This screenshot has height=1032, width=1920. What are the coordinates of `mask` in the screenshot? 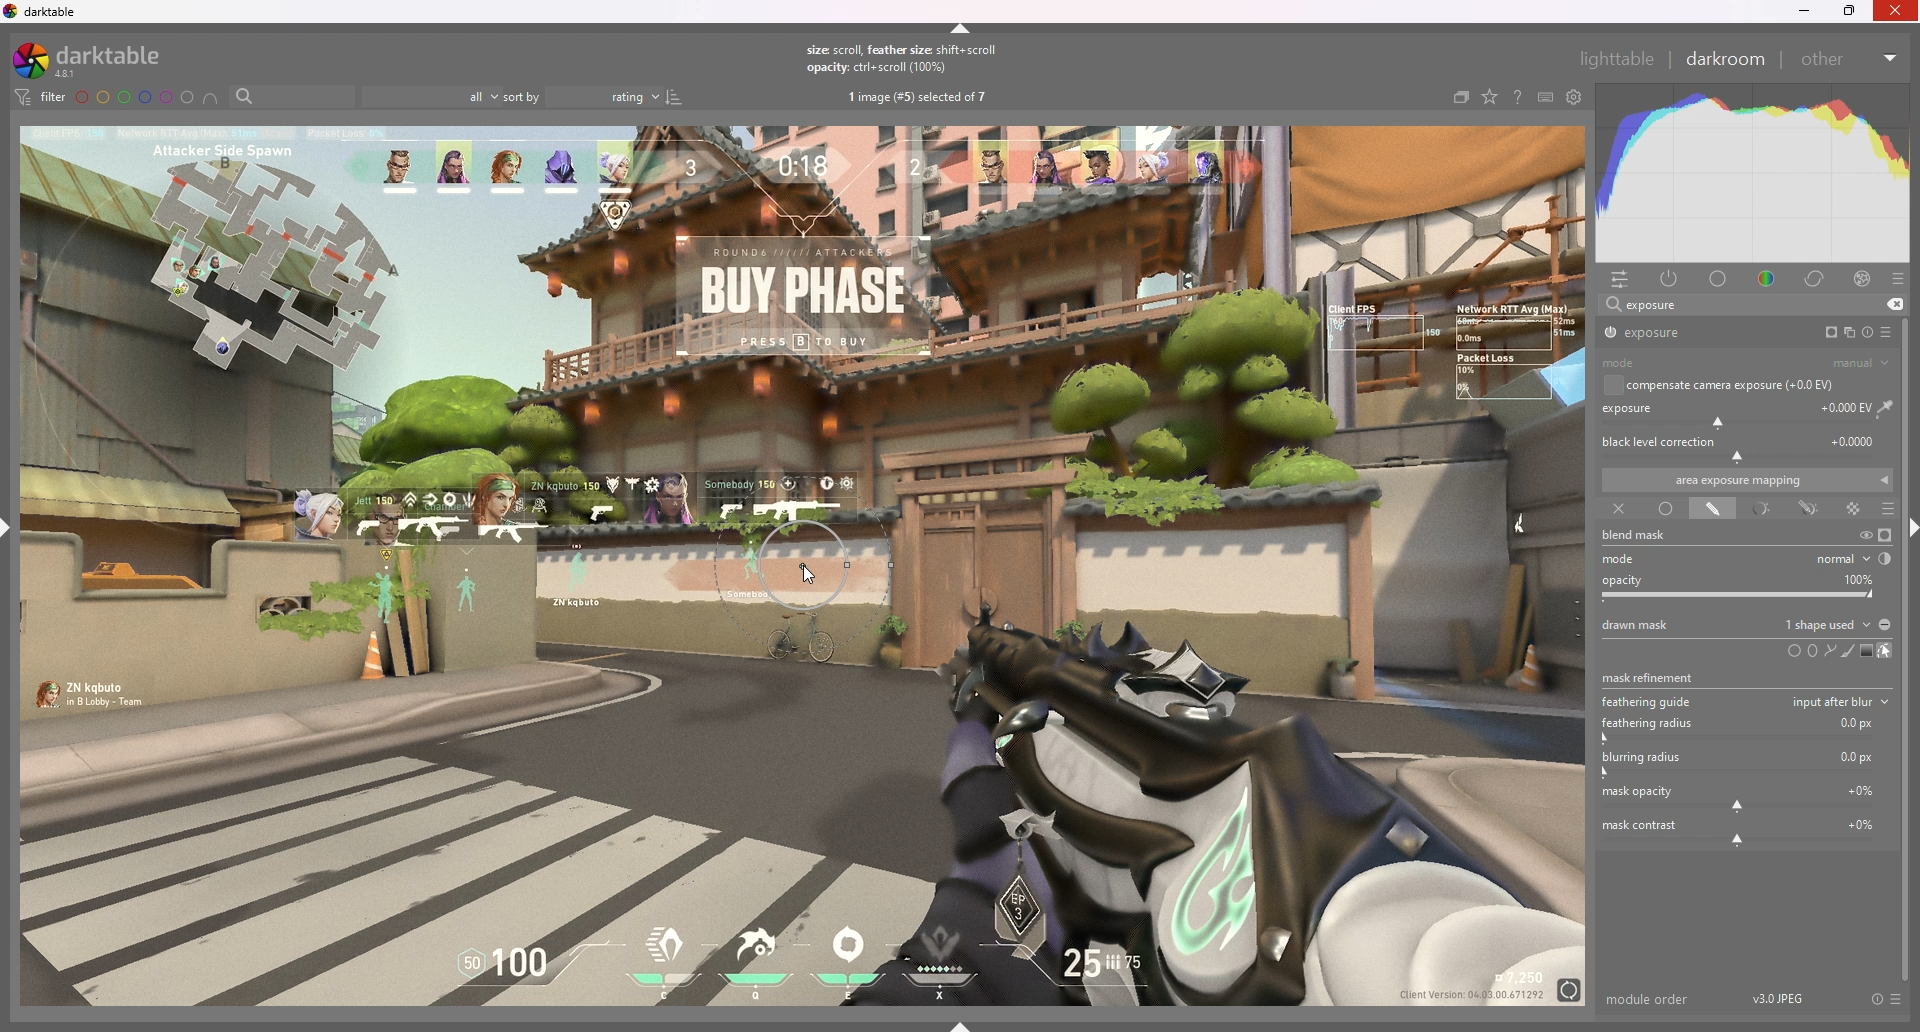 It's located at (798, 563).